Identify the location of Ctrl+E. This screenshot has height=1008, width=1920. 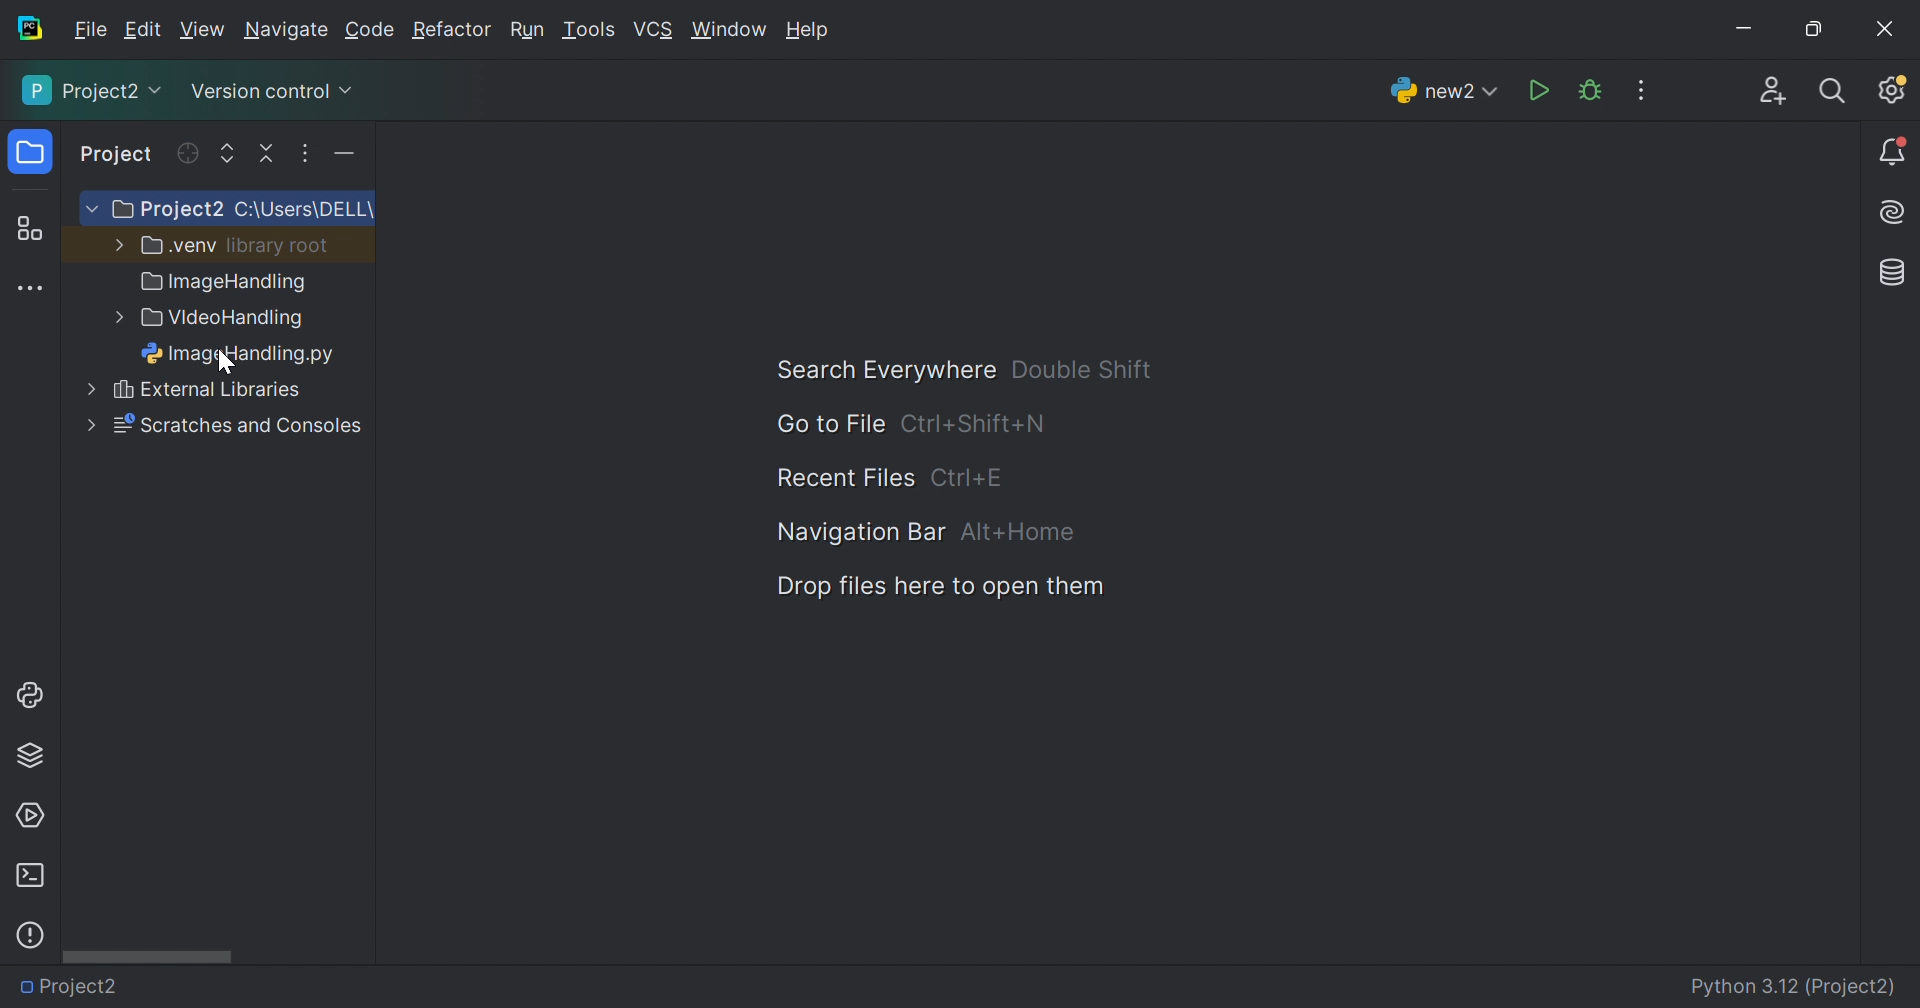
(967, 477).